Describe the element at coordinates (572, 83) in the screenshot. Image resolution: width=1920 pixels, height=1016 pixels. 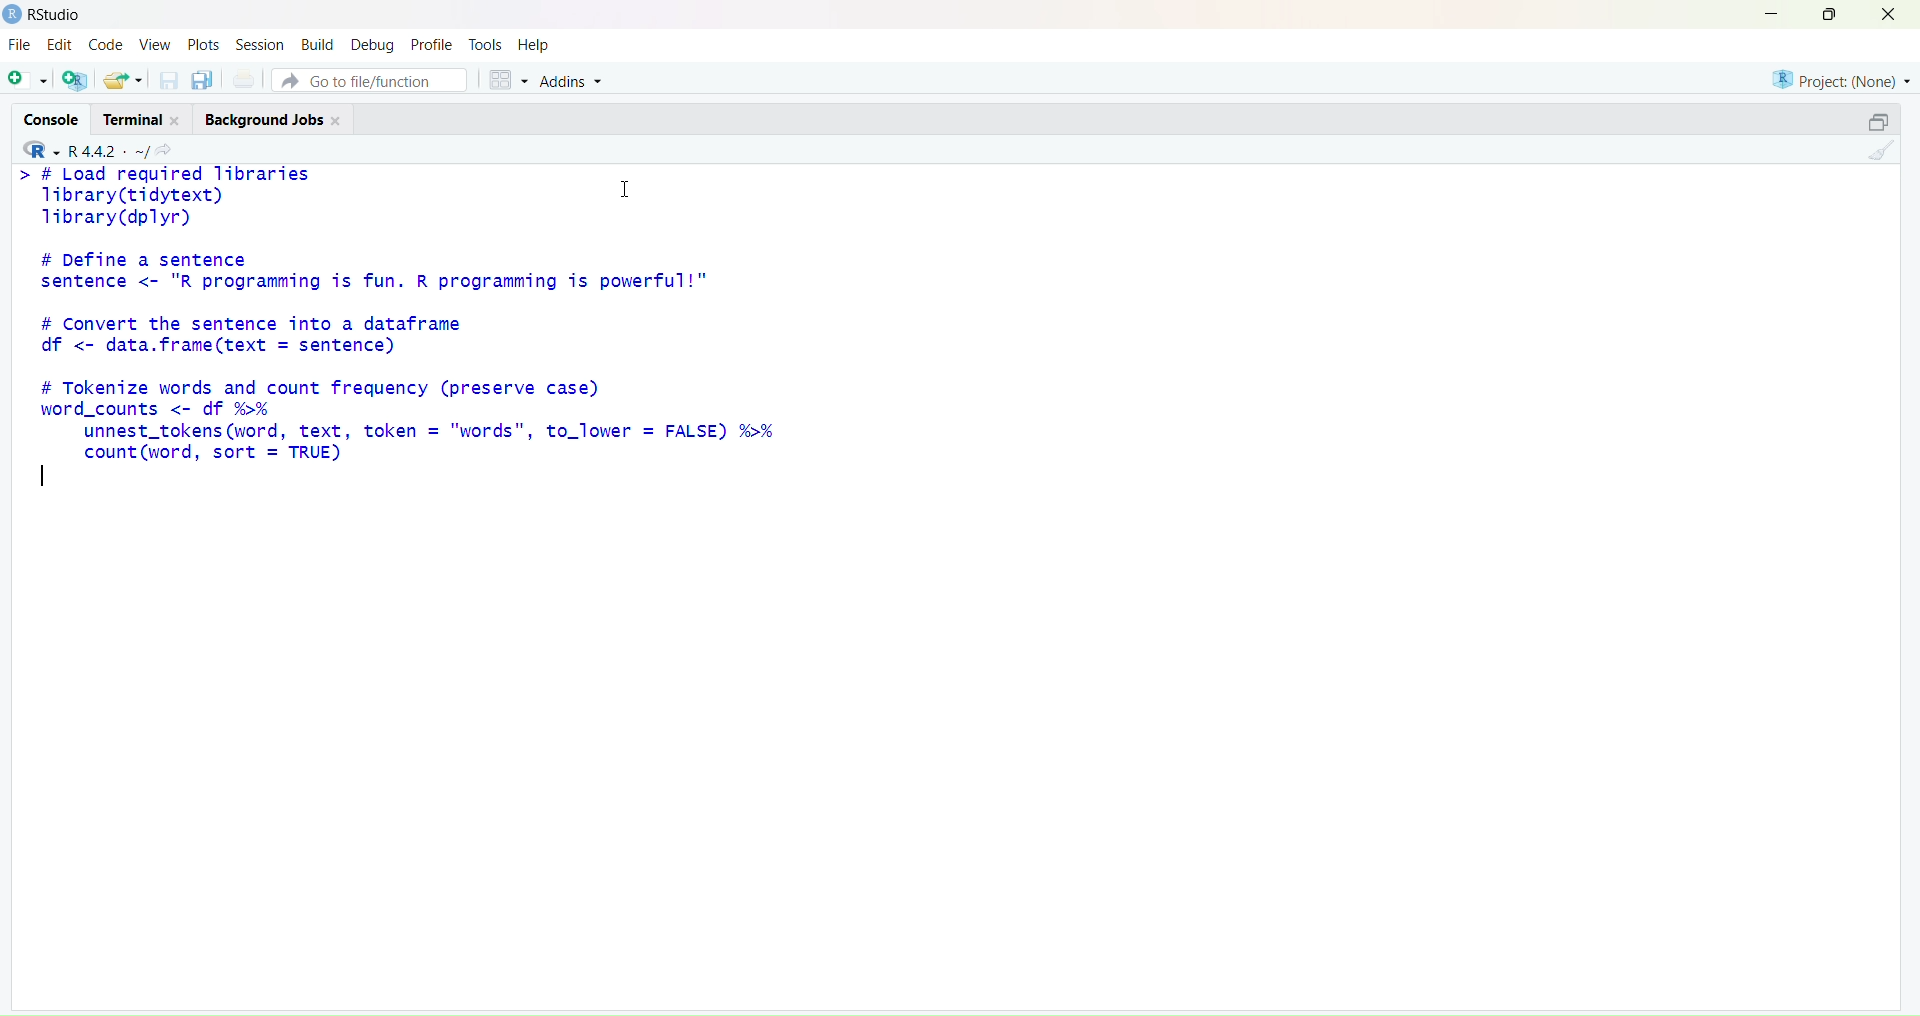
I see `addins` at that location.